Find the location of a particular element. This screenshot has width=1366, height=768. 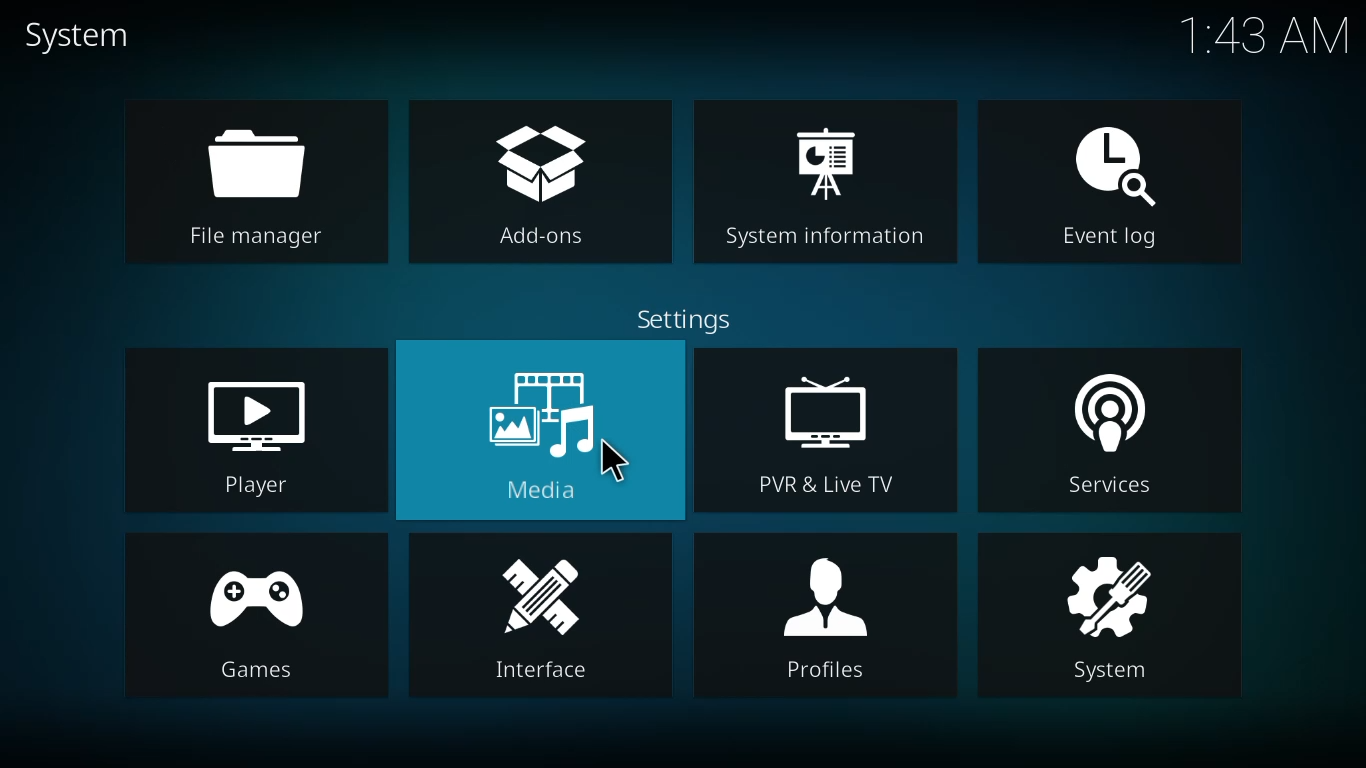

services is located at coordinates (1108, 436).